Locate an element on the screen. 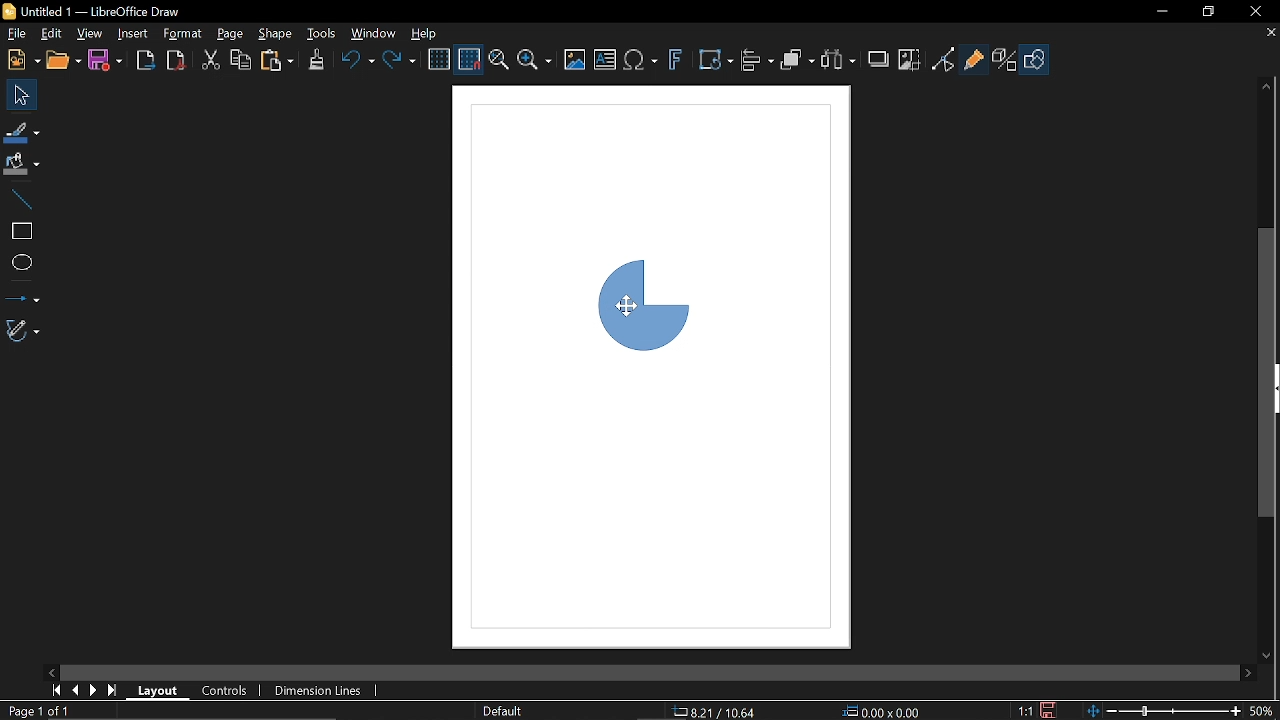 This screenshot has height=720, width=1280. Minimize is located at coordinates (1162, 13).